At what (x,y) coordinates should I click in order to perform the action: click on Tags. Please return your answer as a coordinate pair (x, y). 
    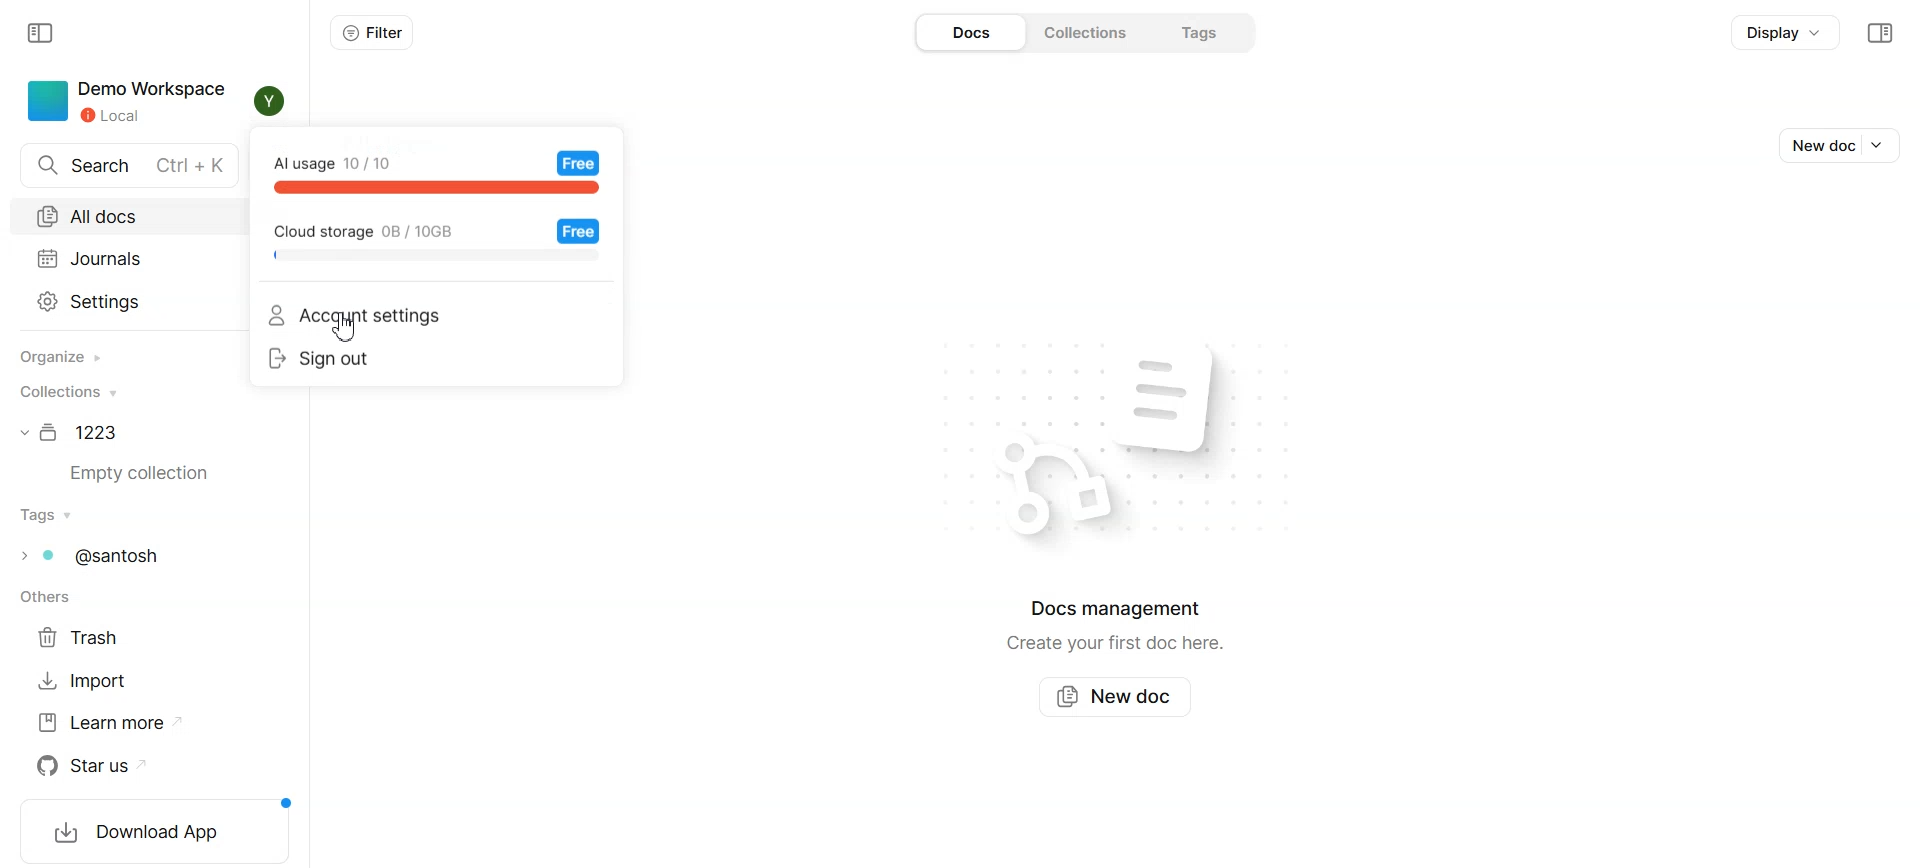
    Looking at the image, I should click on (1202, 32).